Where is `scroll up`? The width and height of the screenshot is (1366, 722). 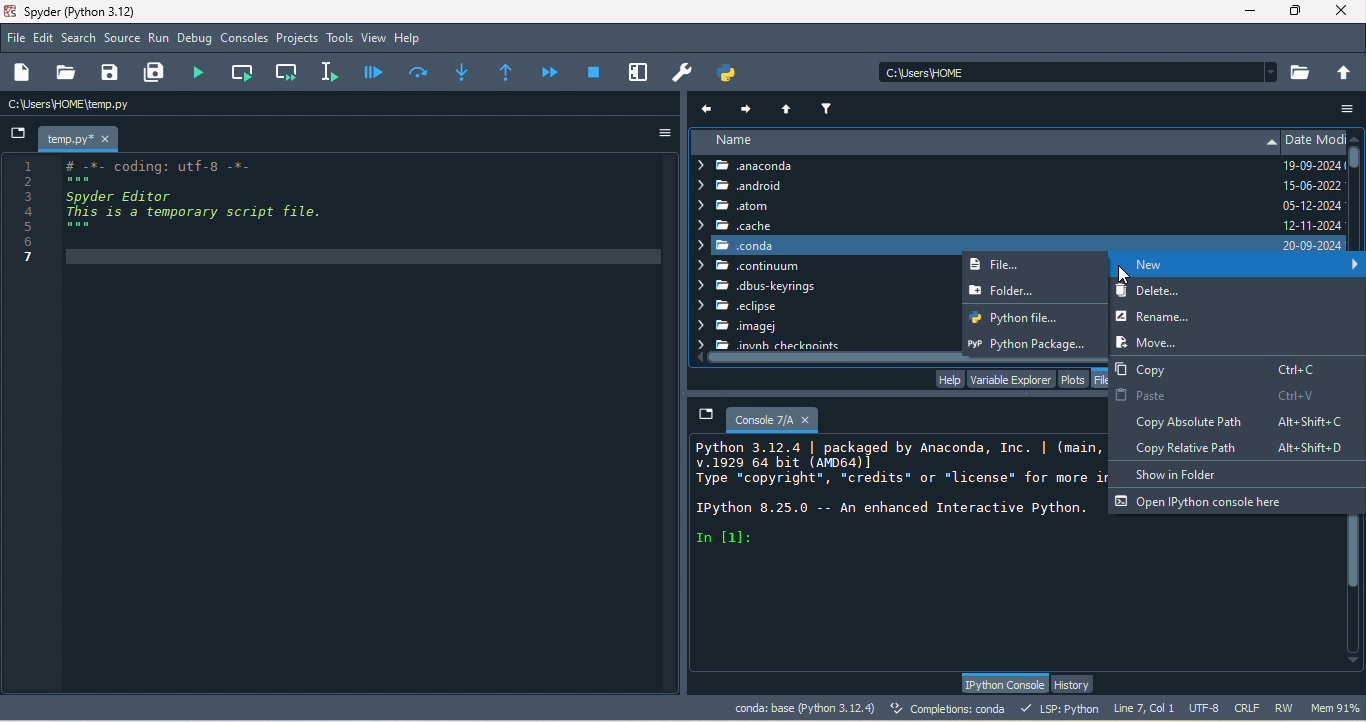 scroll up is located at coordinates (1357, 136).